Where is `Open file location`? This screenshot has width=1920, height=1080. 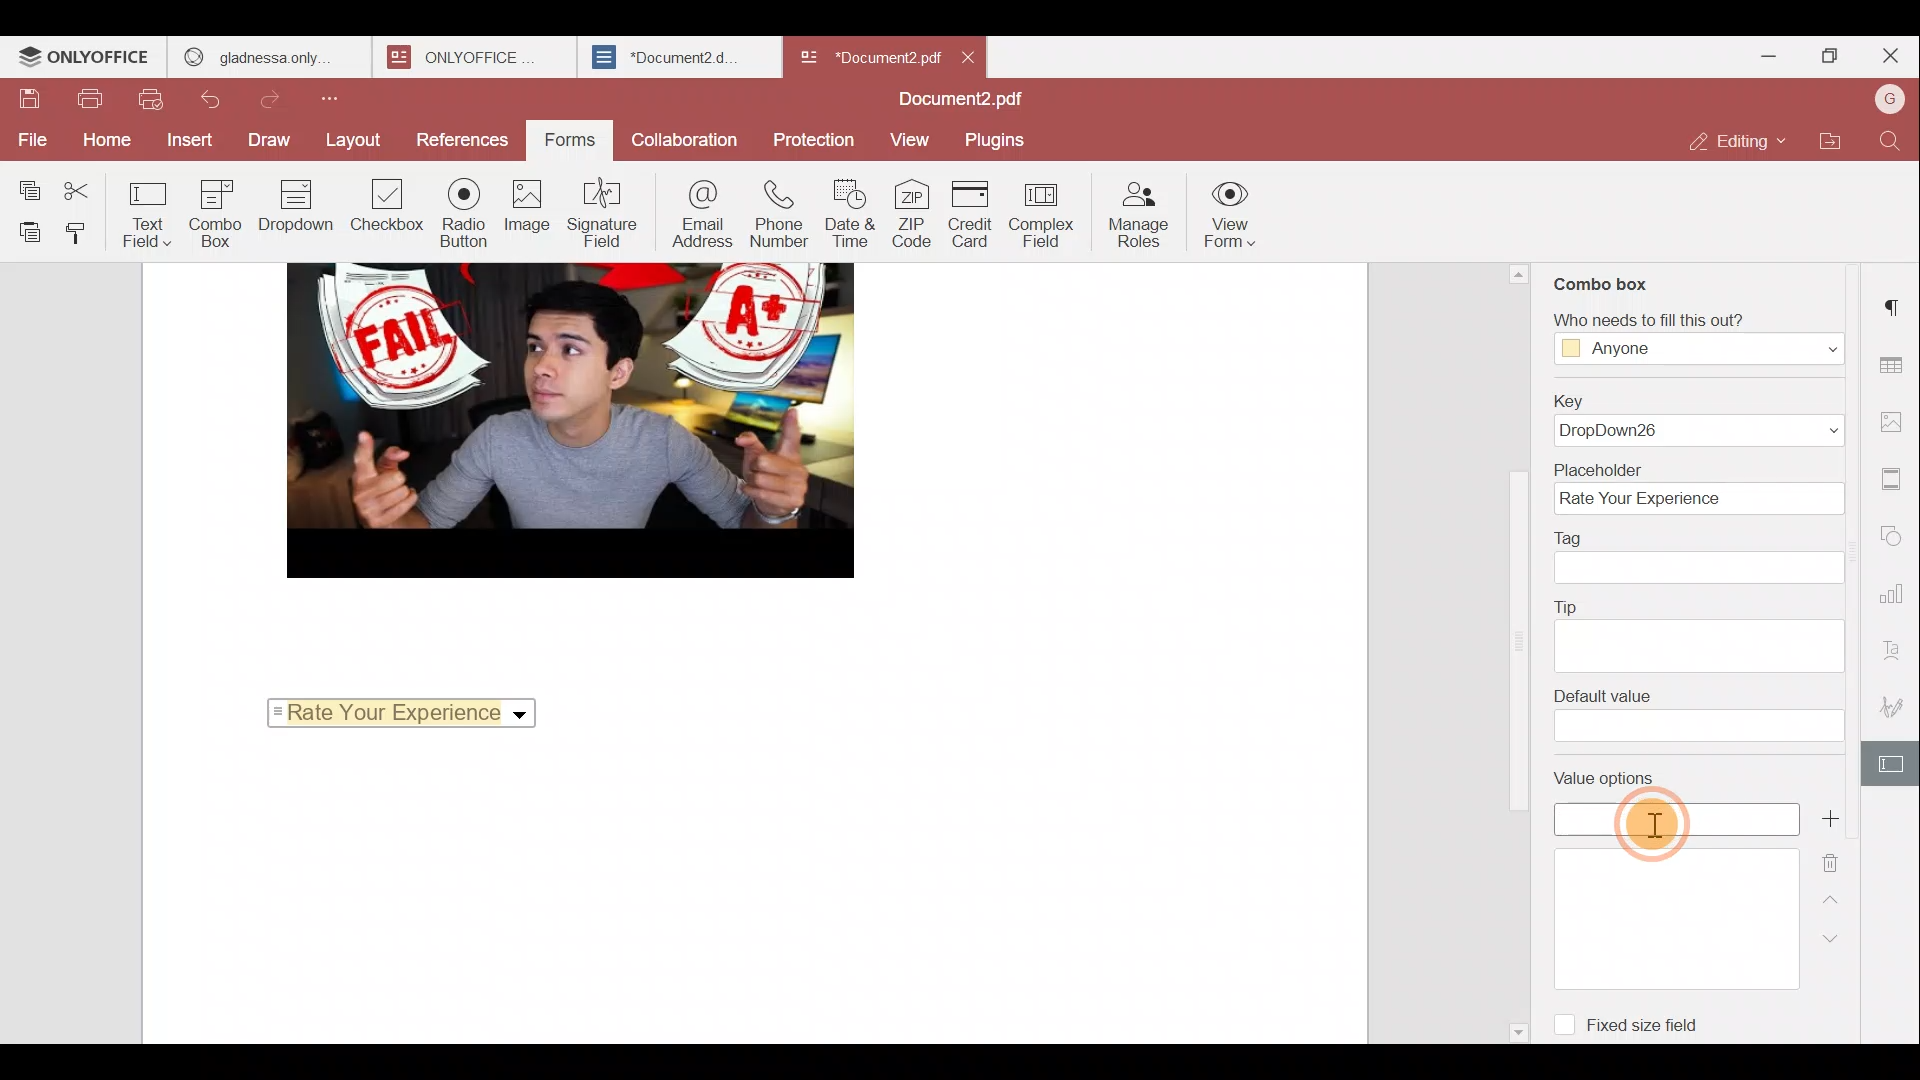 Open file location is located at coordinates (1826, 145).